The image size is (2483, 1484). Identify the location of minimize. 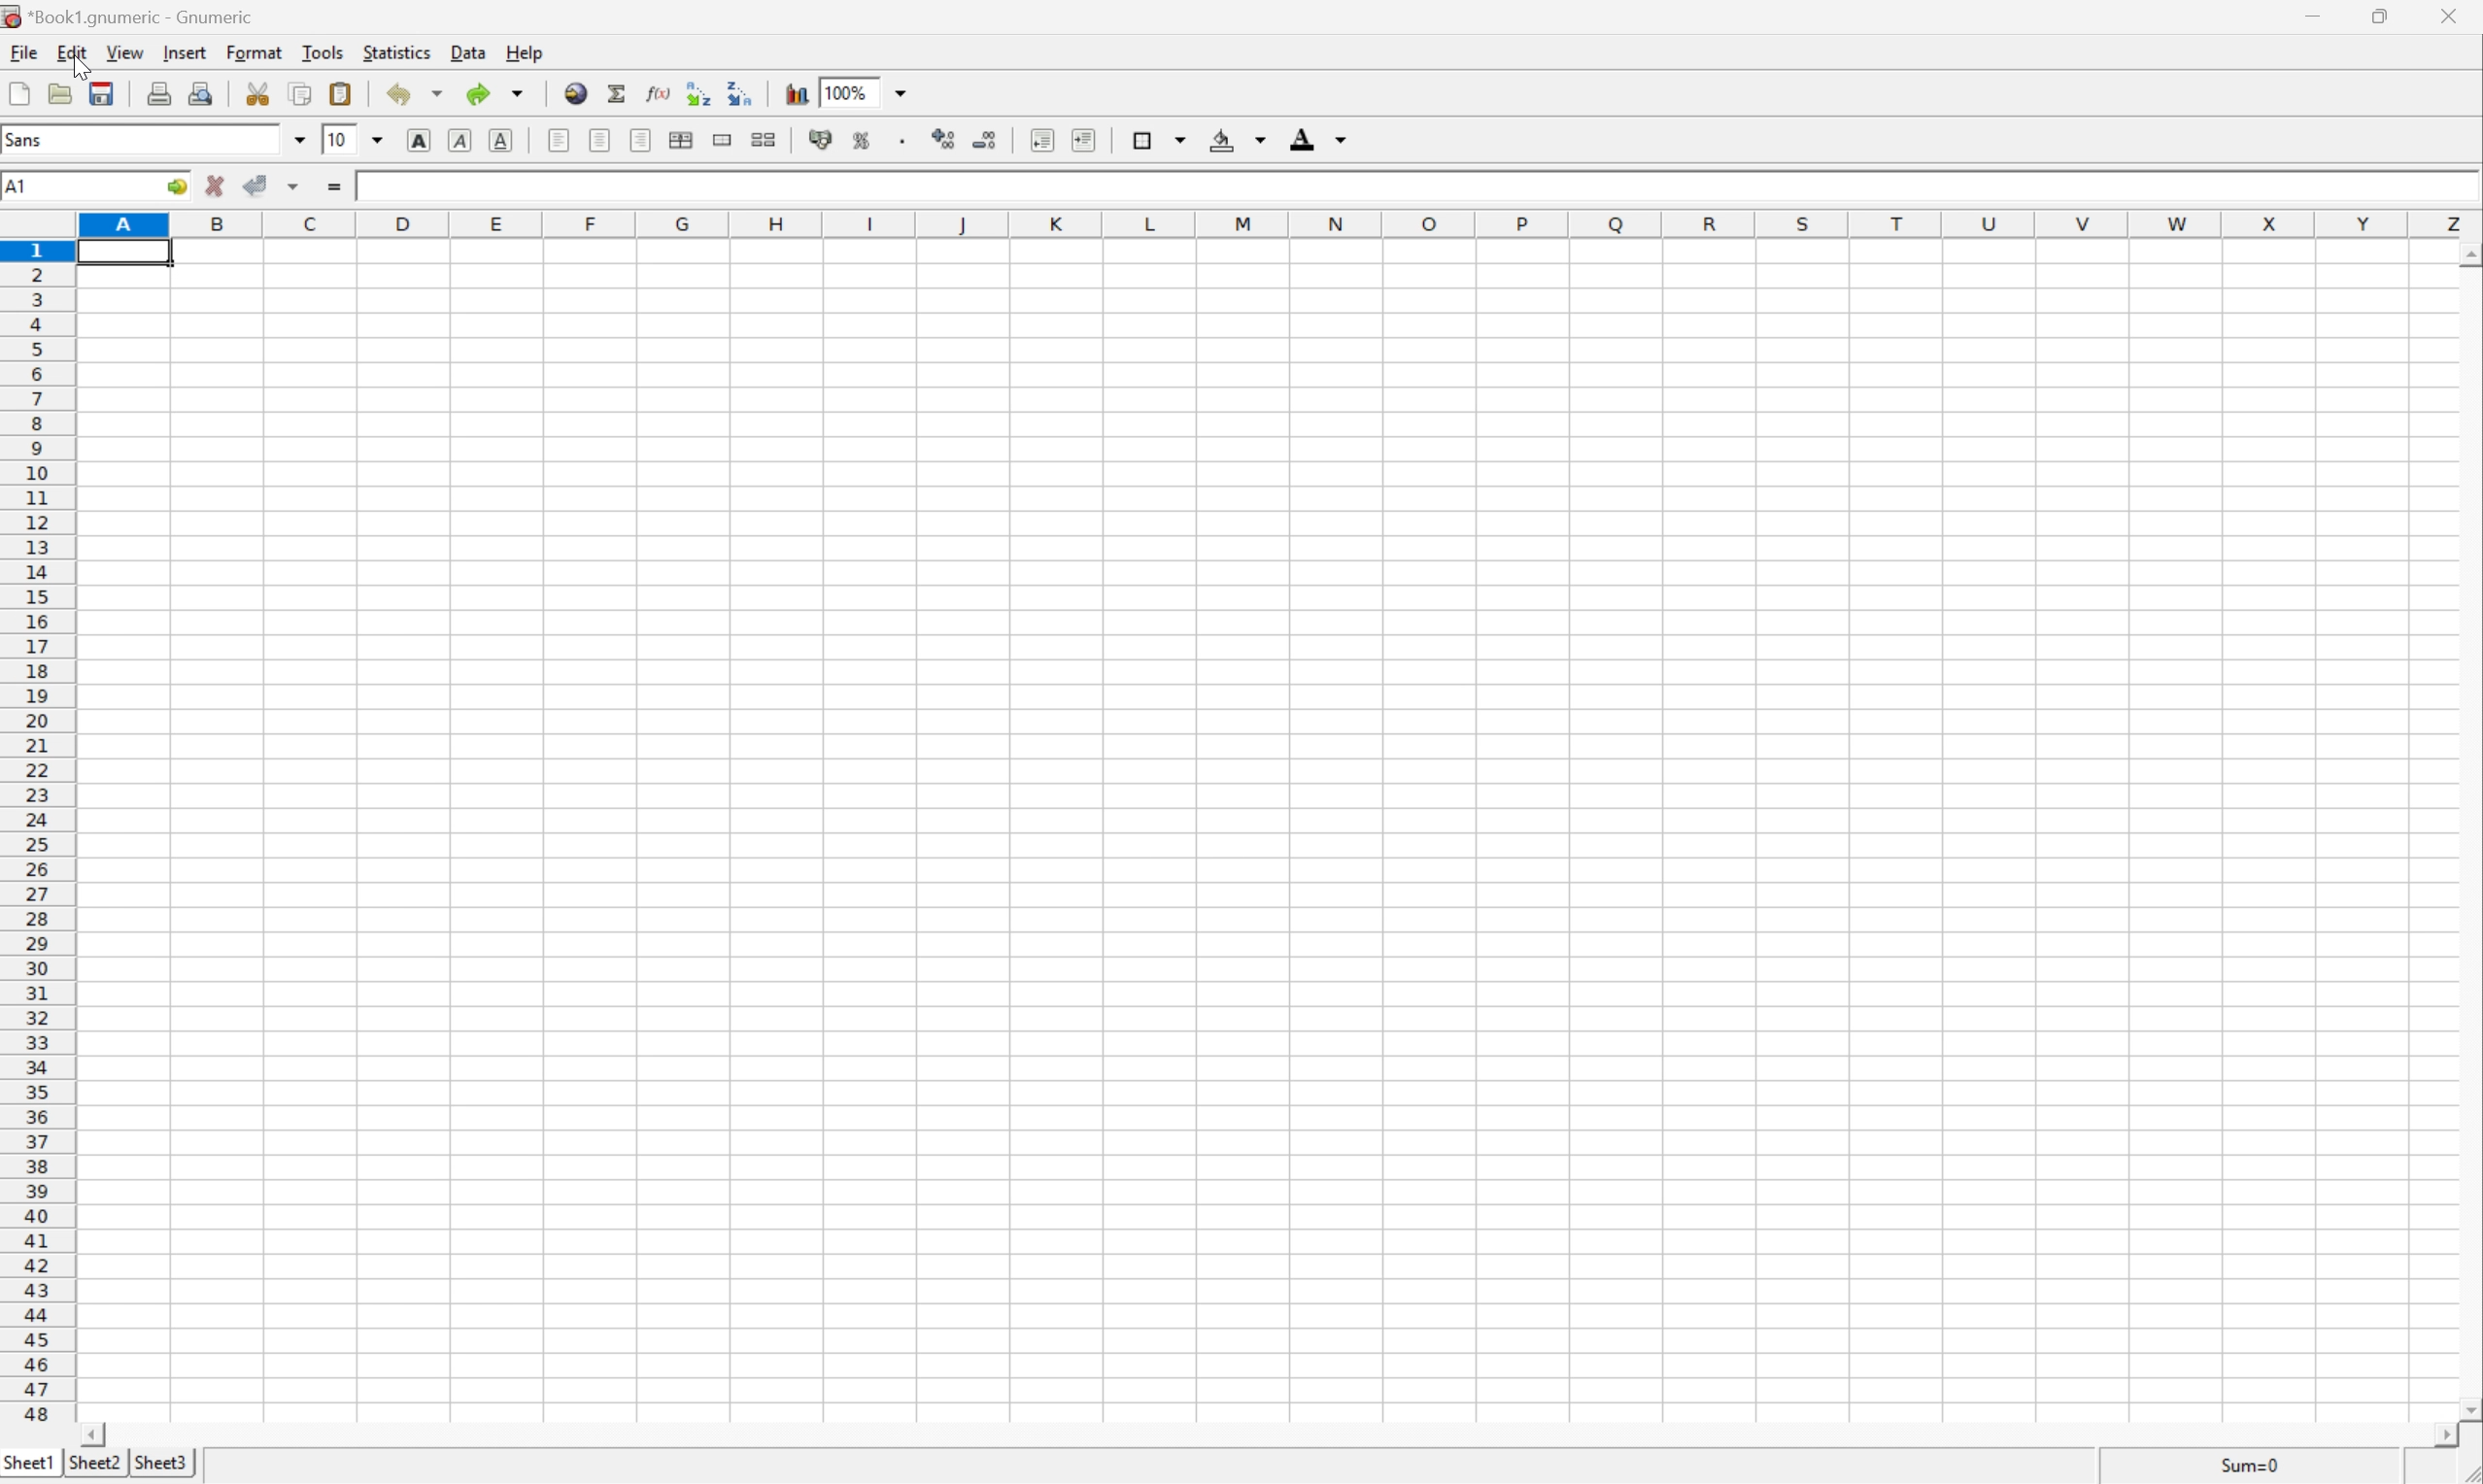
(2316, 17).